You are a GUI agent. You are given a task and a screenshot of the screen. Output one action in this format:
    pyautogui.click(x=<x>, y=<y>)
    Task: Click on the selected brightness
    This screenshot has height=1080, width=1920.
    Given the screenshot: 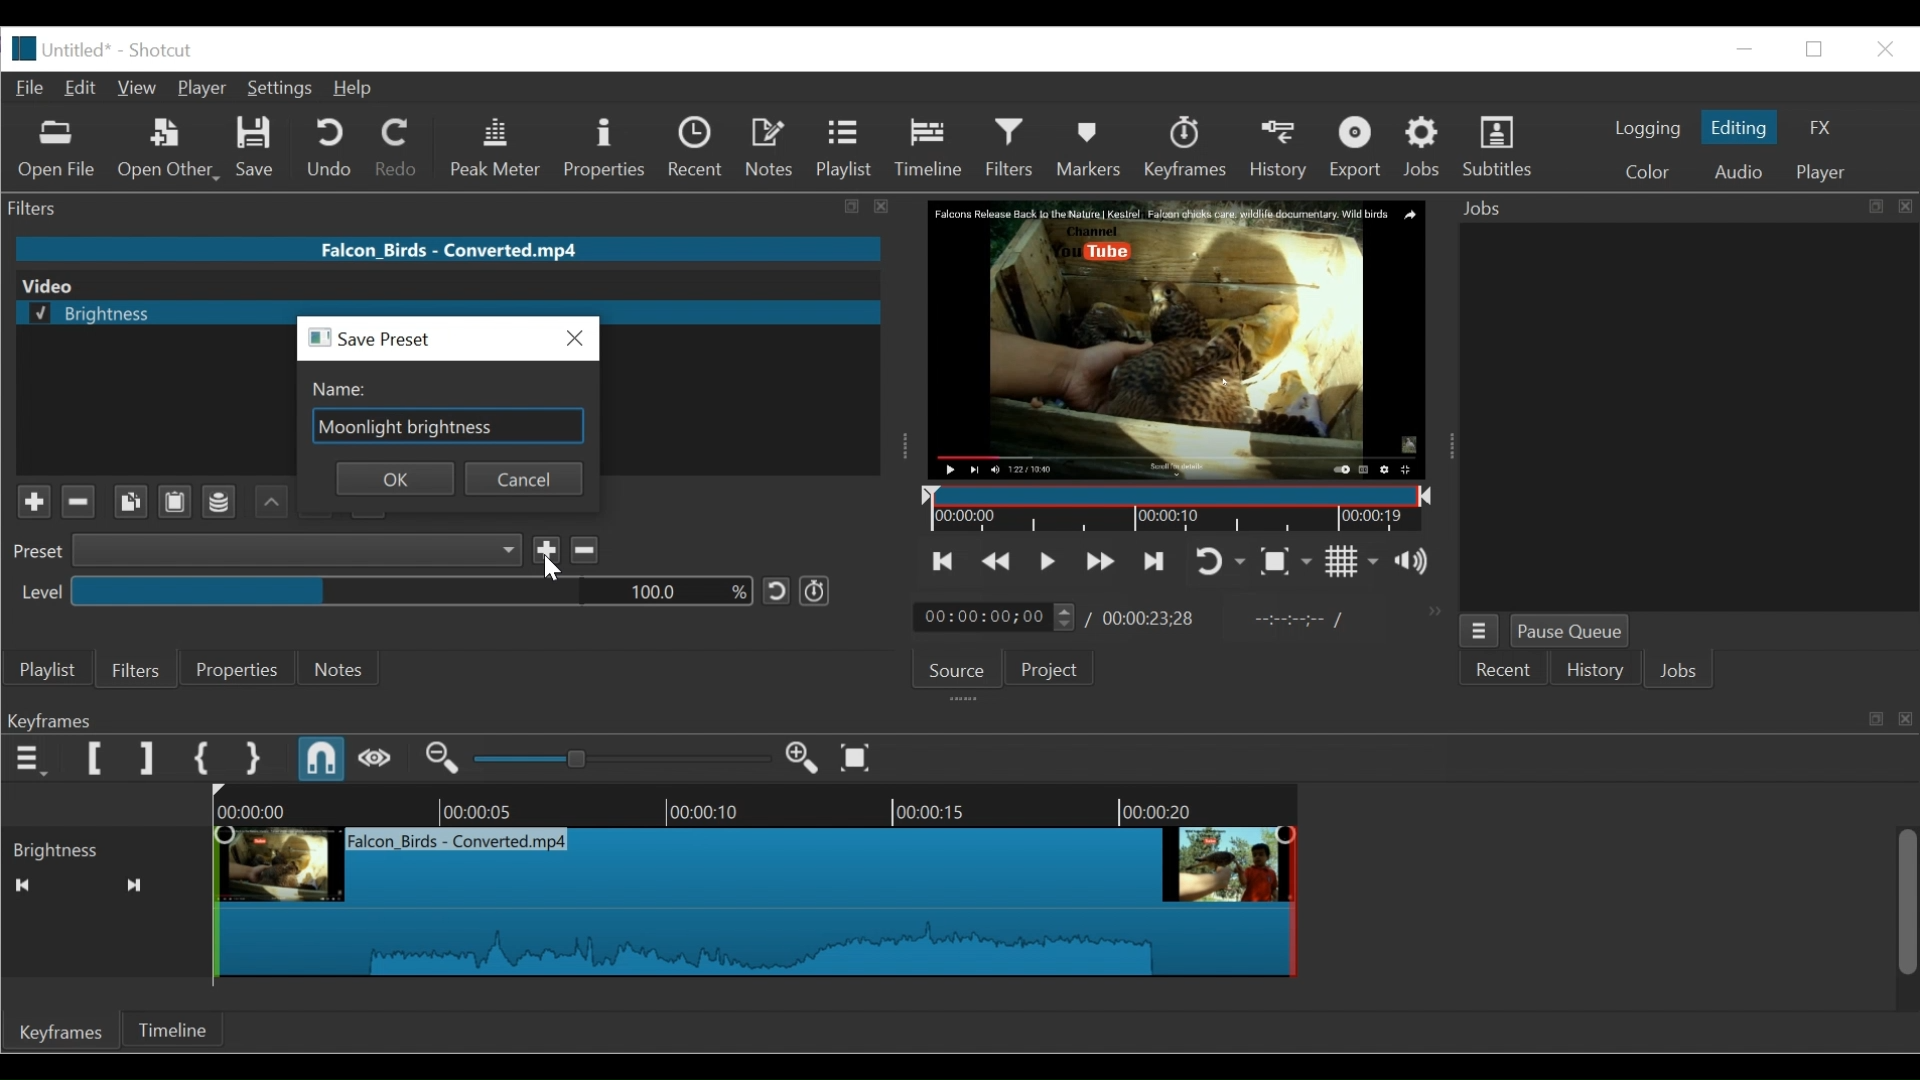 What is the action you would take?
    pyautogui.click(x=141, y=314)
    